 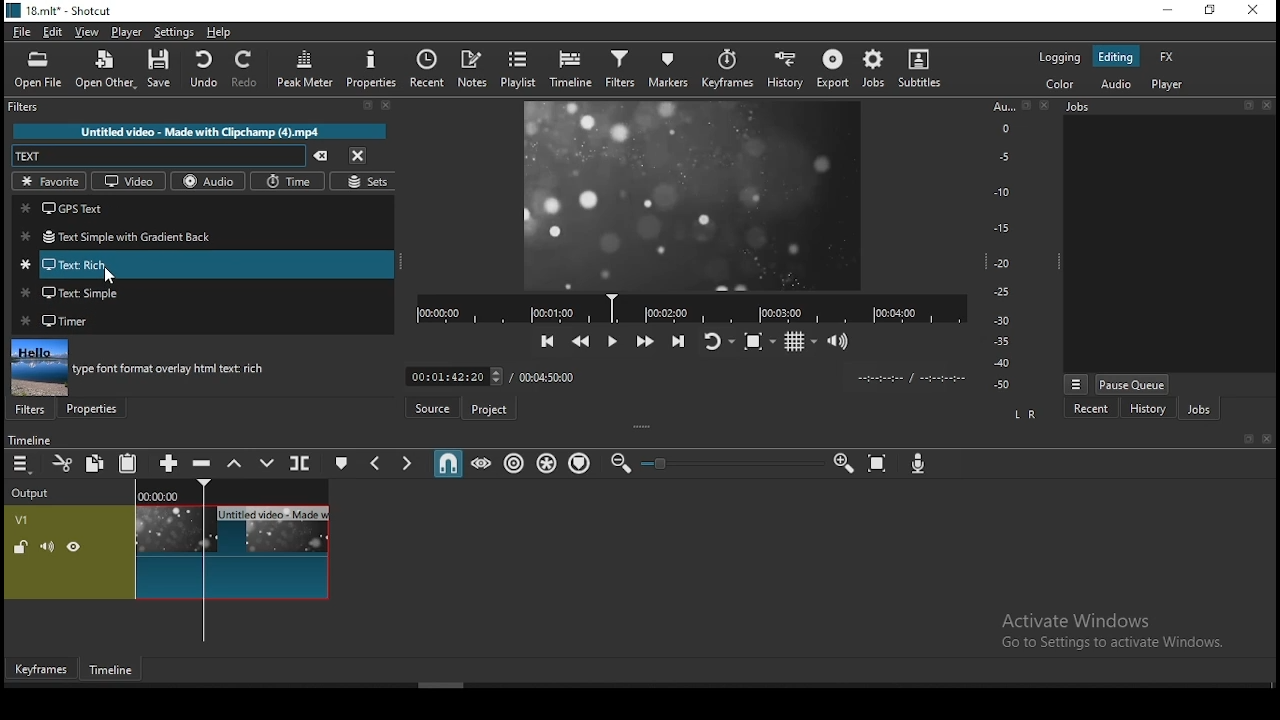 I want to click on redo, so click(x=246, y=69).